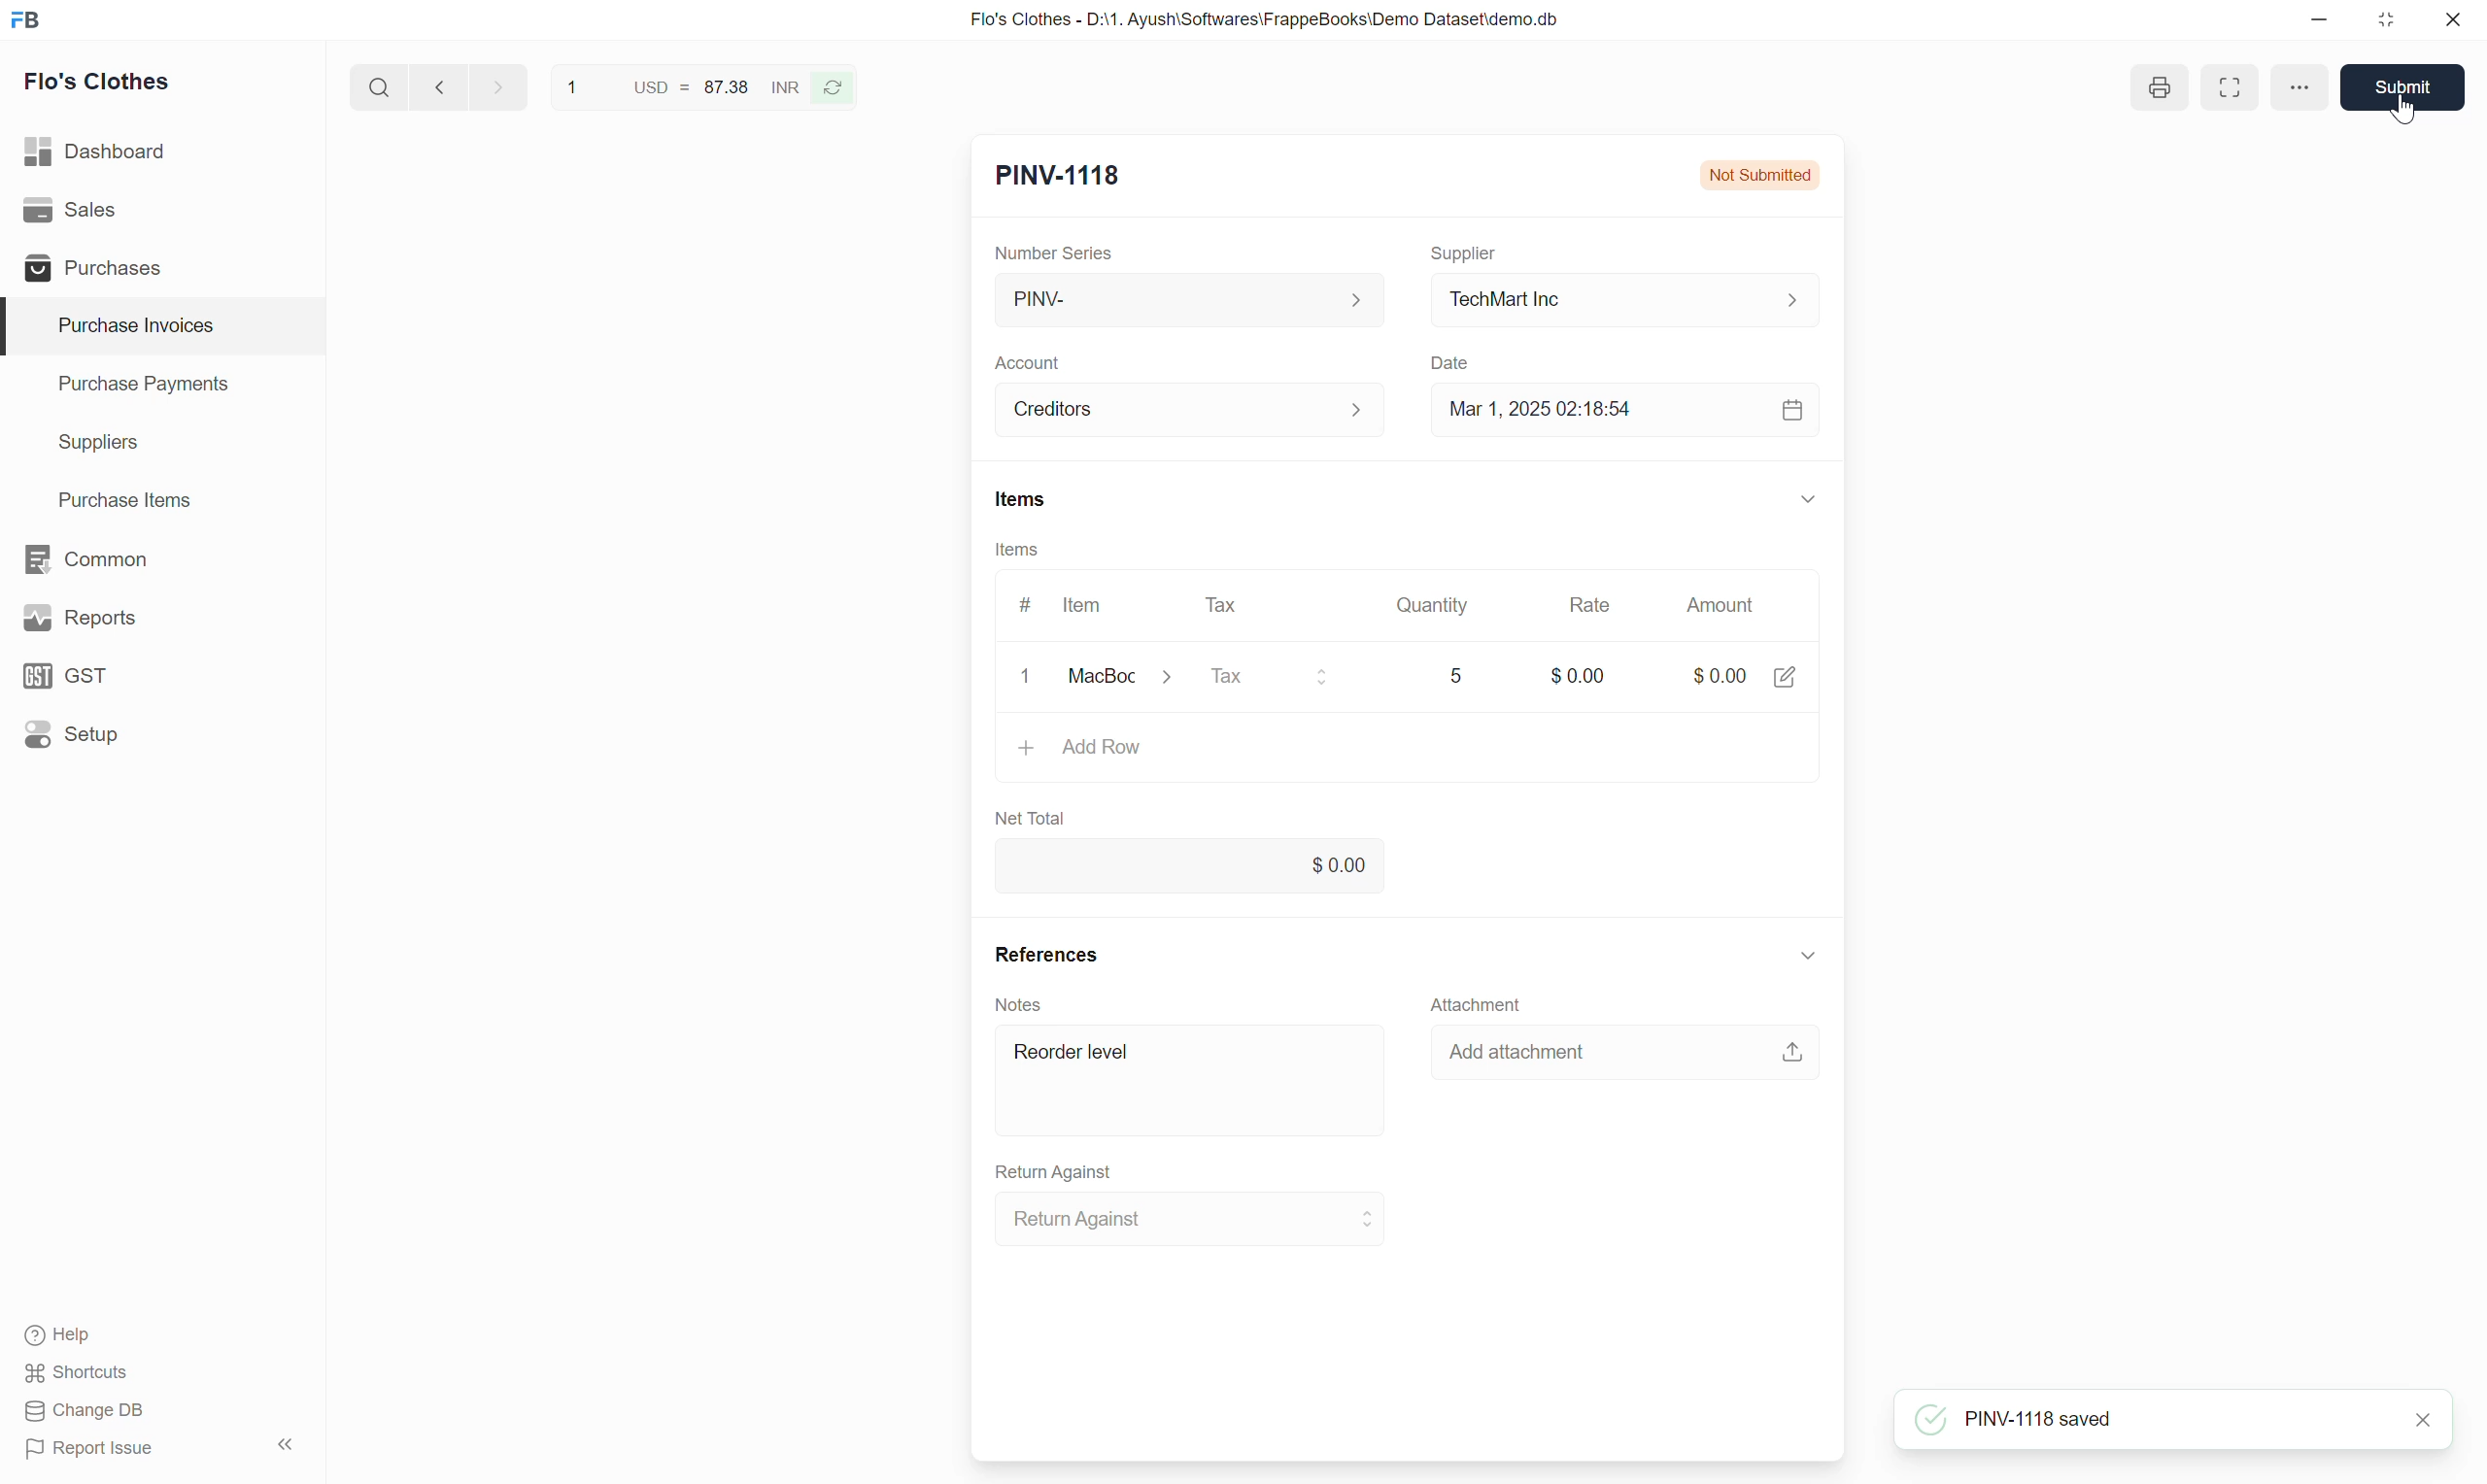 The image size is (2487, 1484). What do you see at coordinates (1061, 176) in the screenshot?
I see `New Entry` at bounding box center [1061, 176].